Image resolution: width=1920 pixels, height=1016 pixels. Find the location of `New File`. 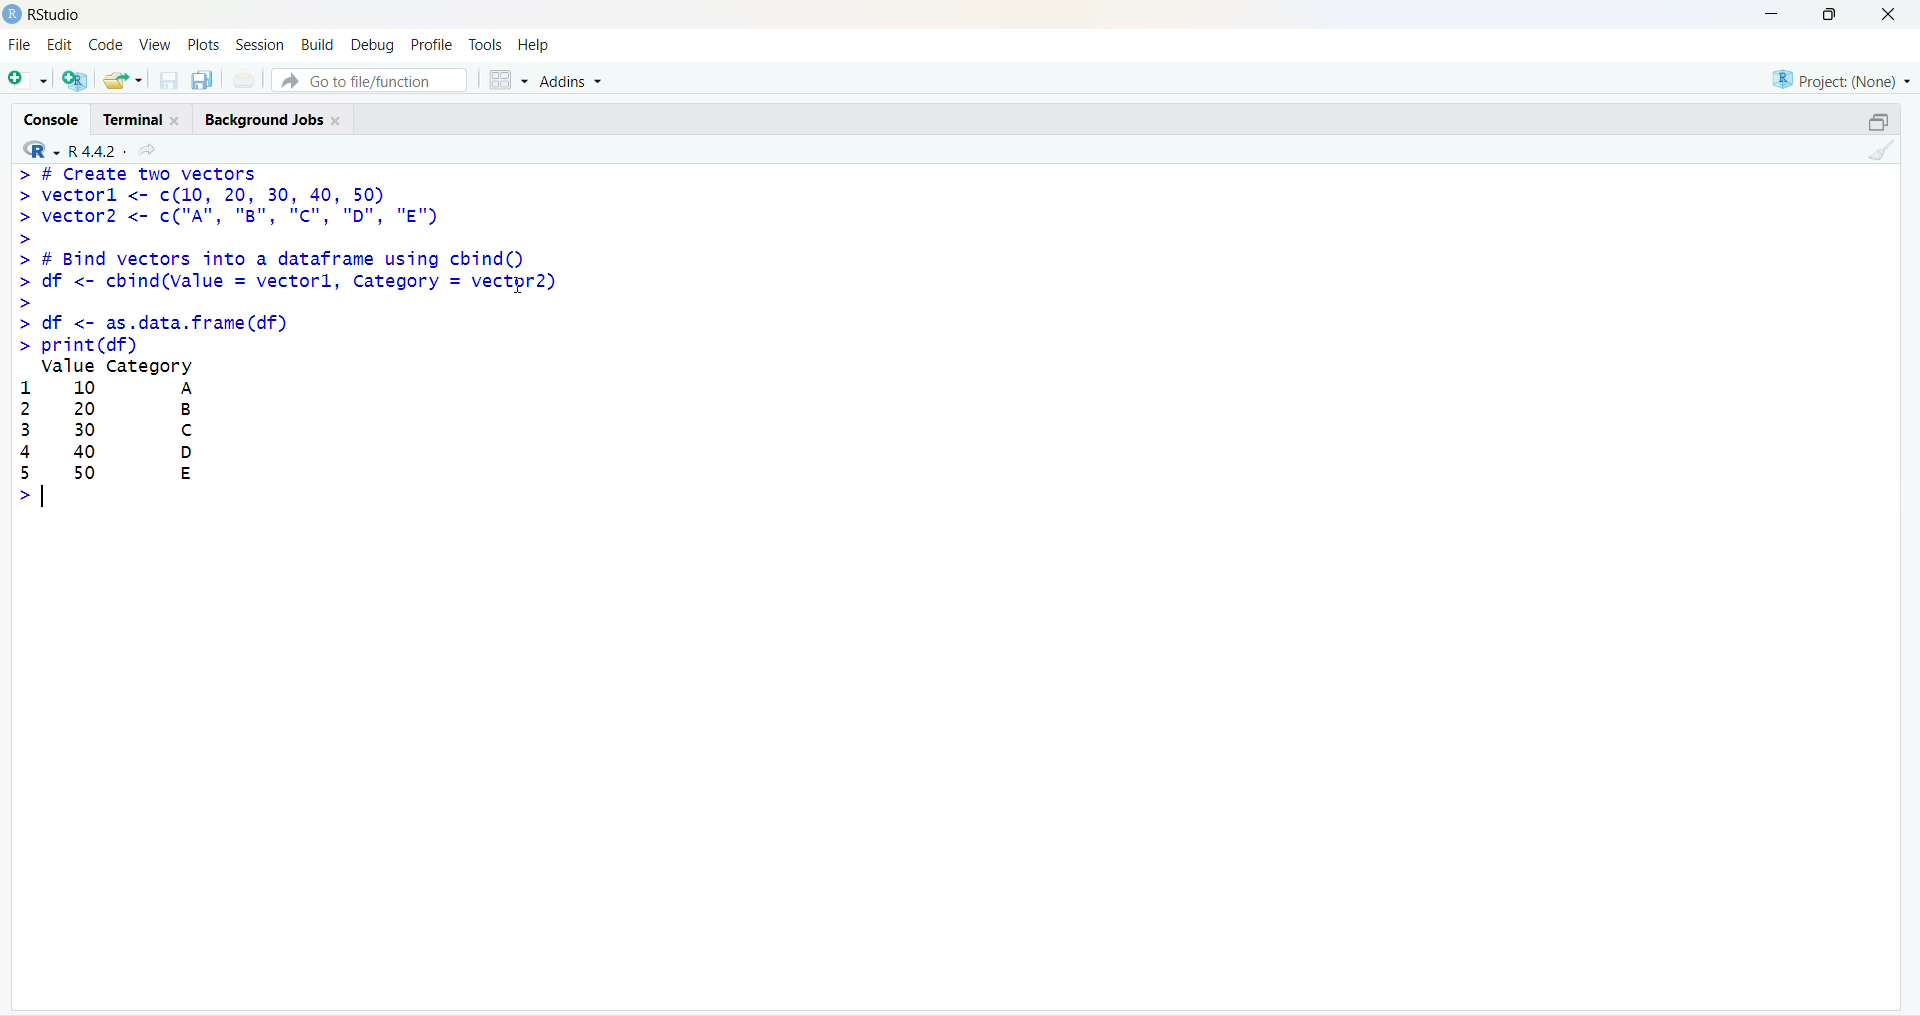

New File is located at coordinates (27, 81).